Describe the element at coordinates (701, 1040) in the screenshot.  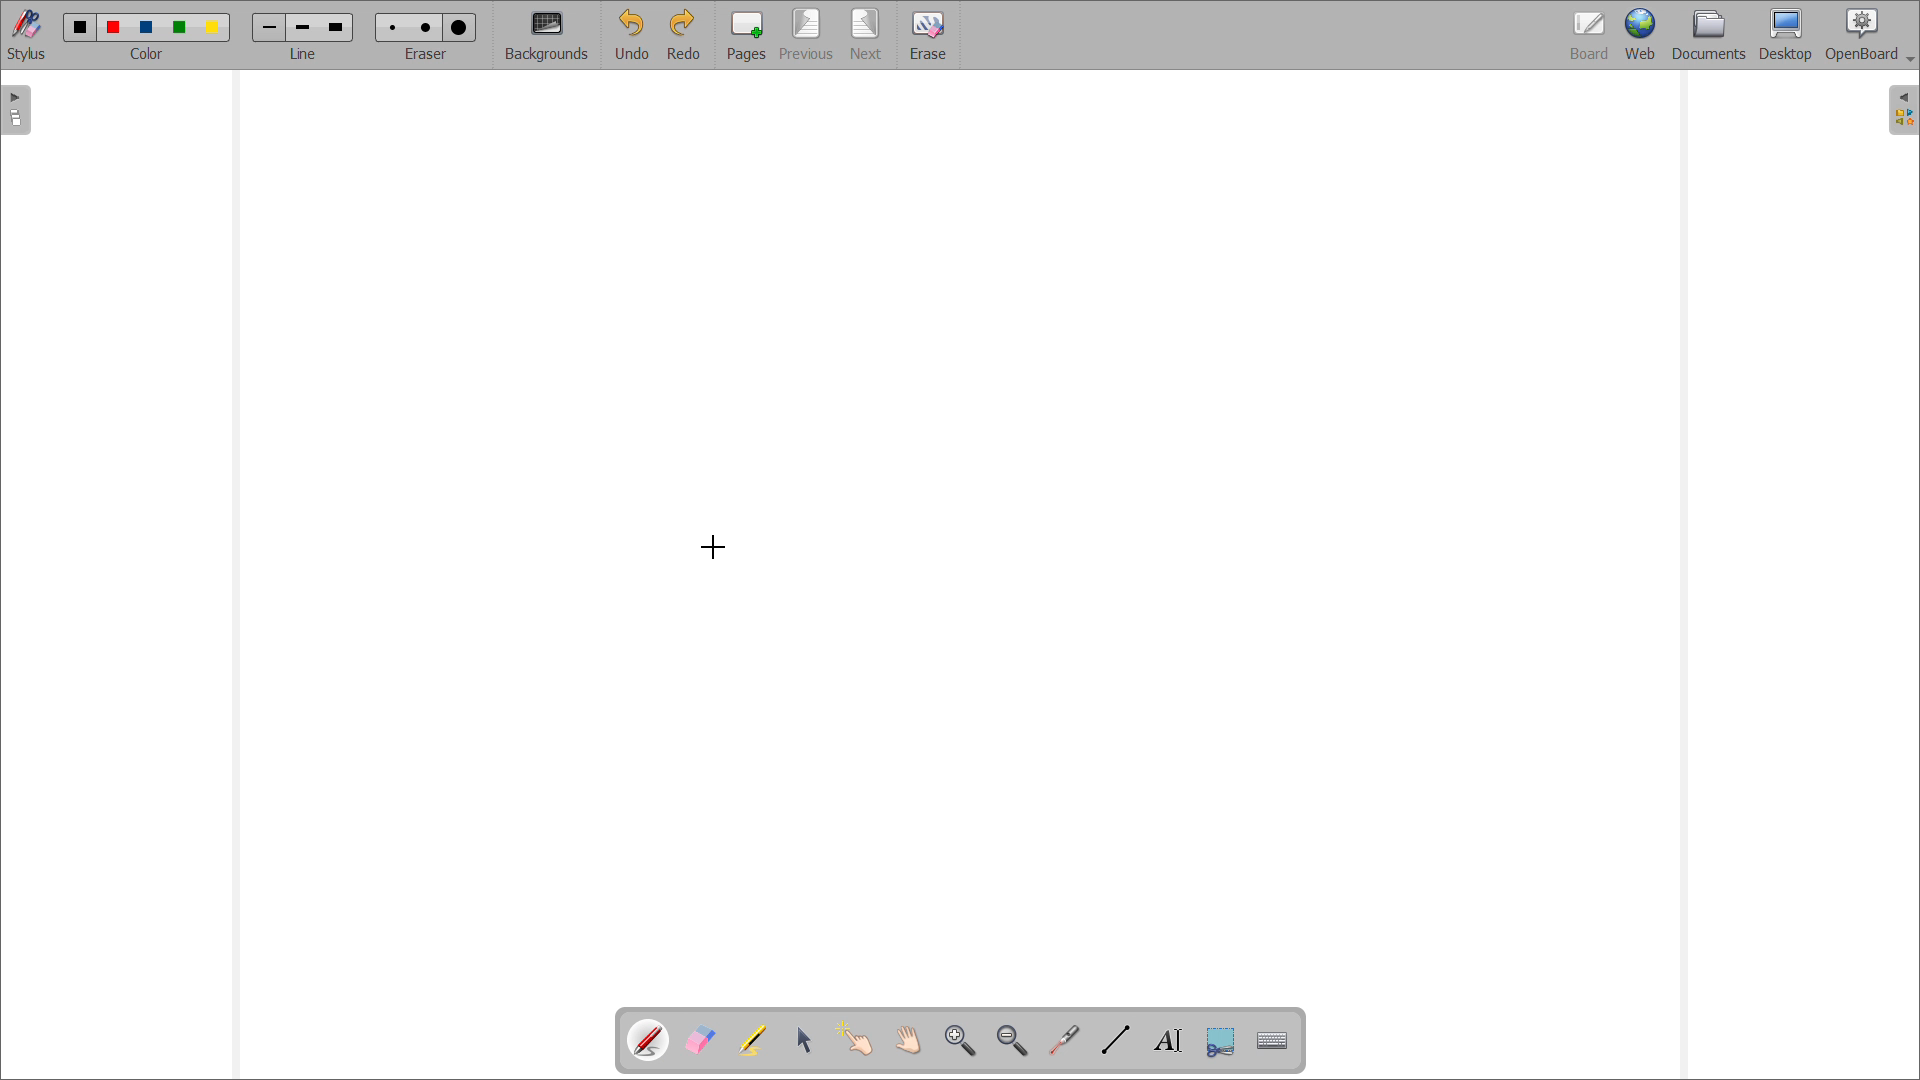
I see `erase annotations` at that location.